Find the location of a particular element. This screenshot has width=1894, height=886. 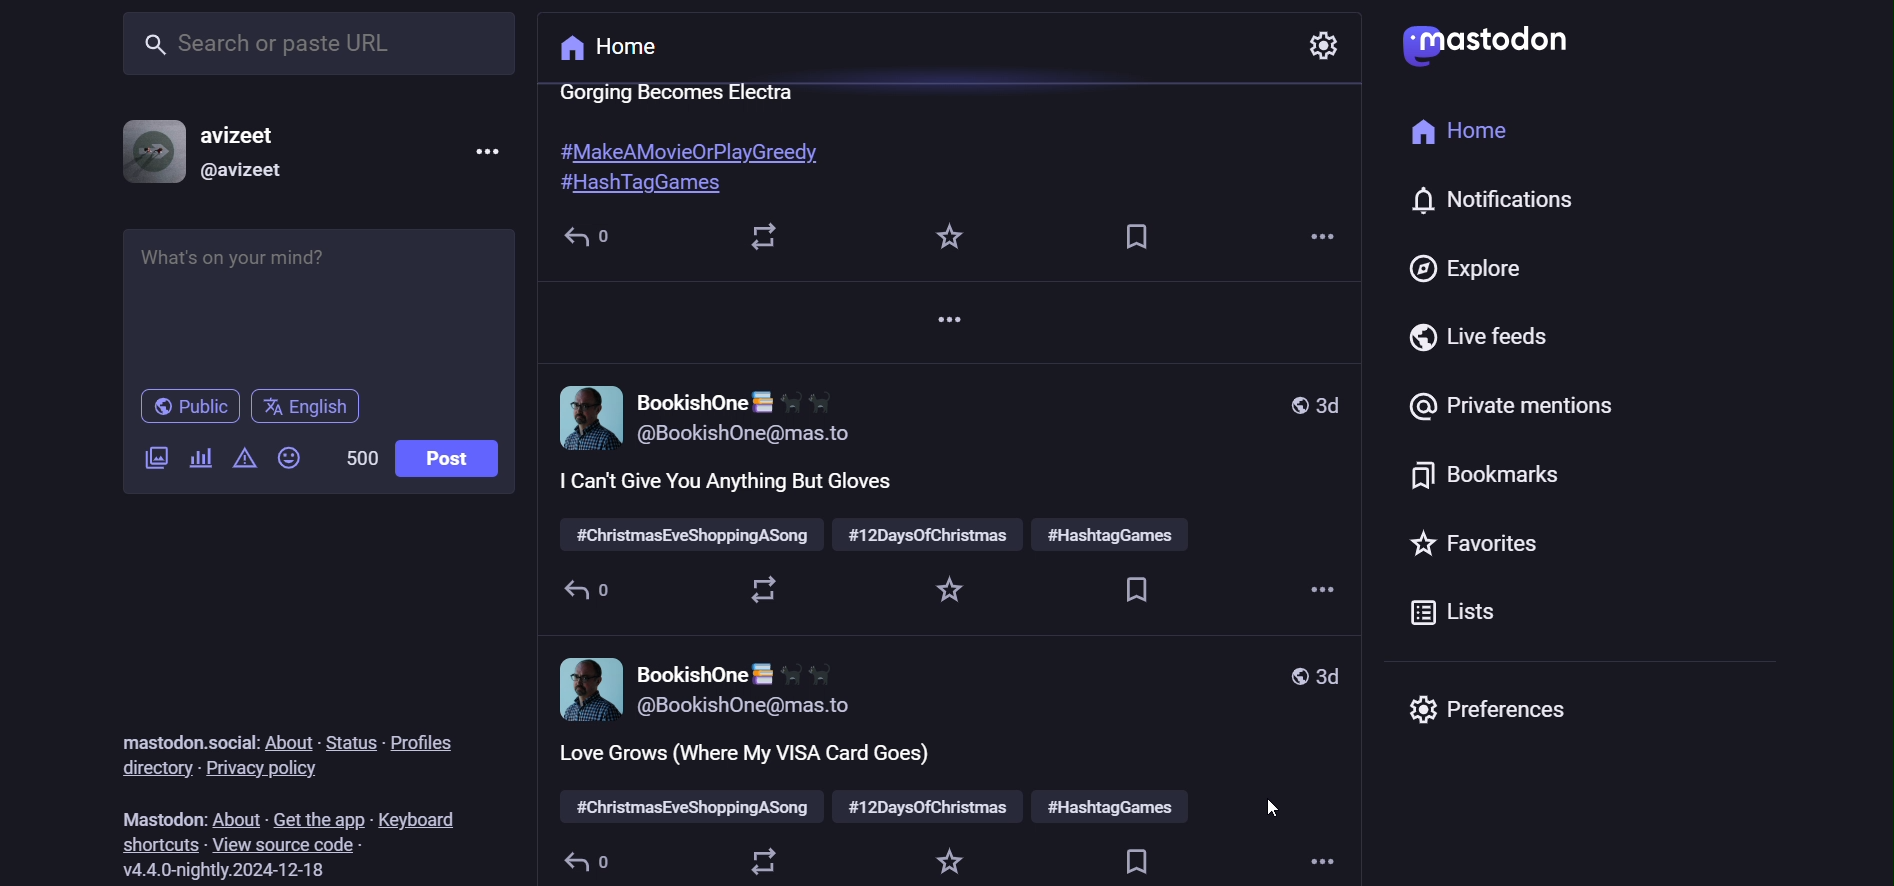

favorite is located at coordinates (942, 236).